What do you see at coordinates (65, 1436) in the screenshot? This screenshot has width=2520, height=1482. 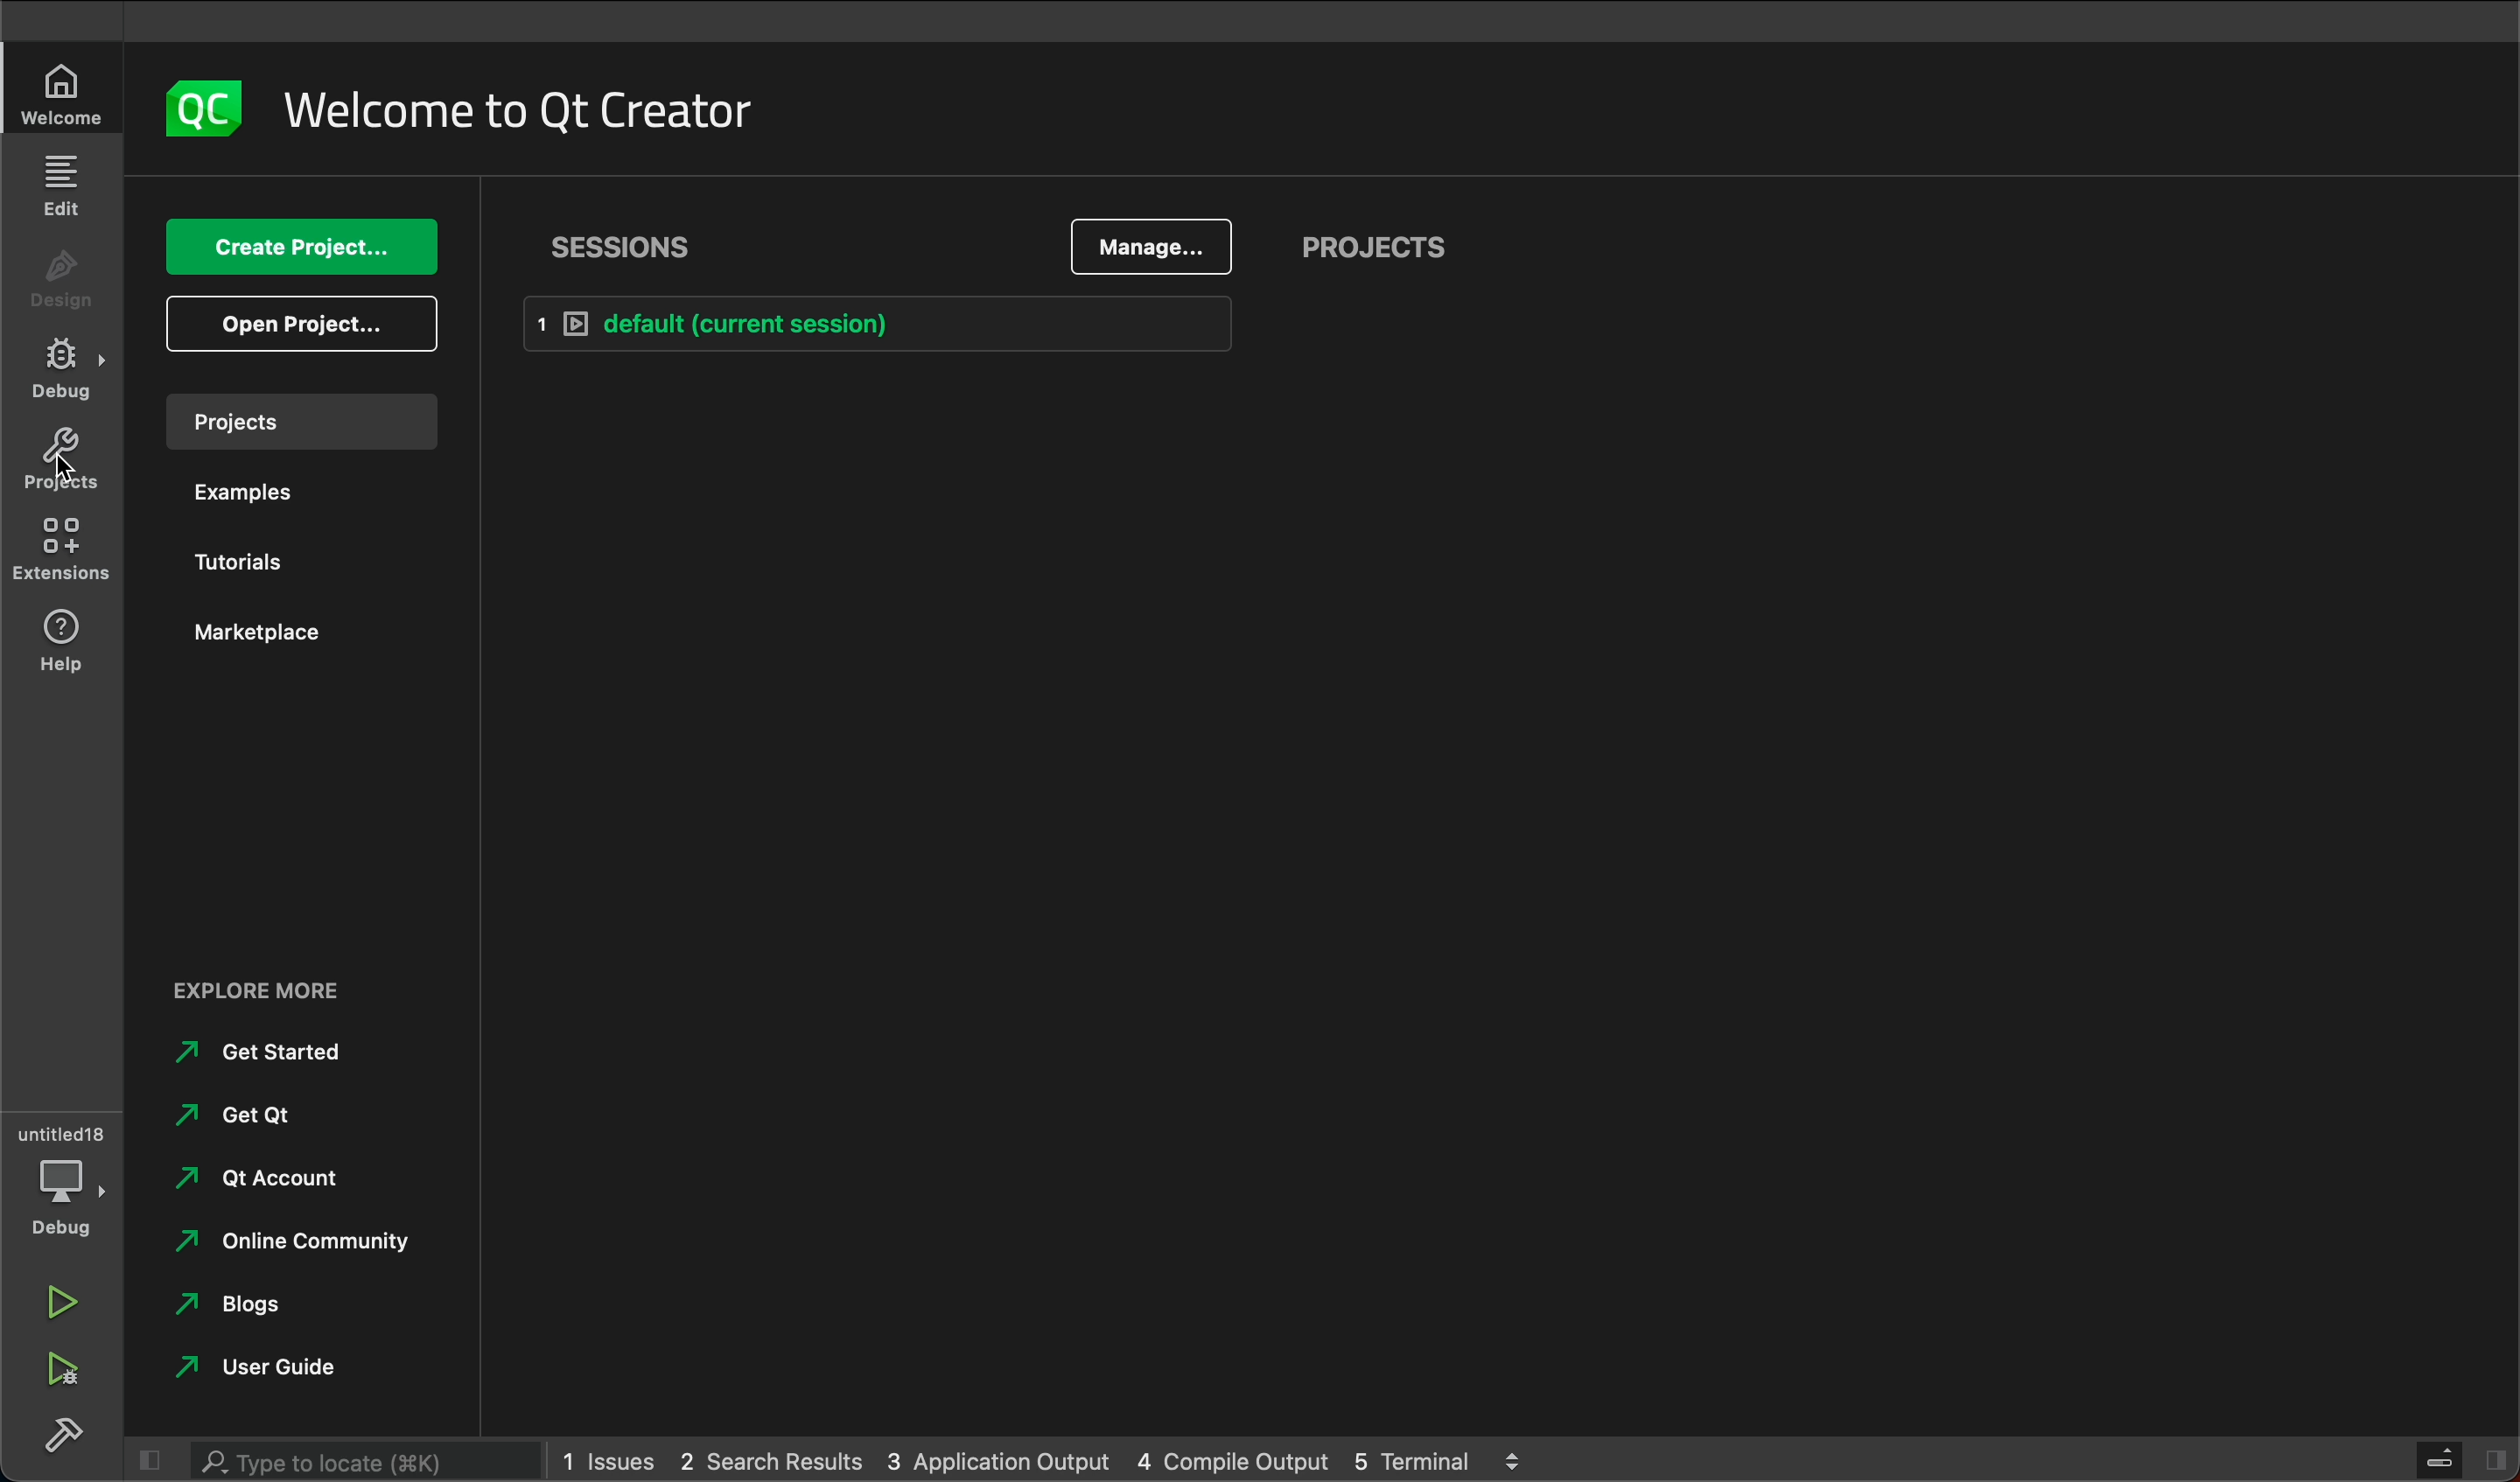 I see `build` at bounding box center [65, 1436].